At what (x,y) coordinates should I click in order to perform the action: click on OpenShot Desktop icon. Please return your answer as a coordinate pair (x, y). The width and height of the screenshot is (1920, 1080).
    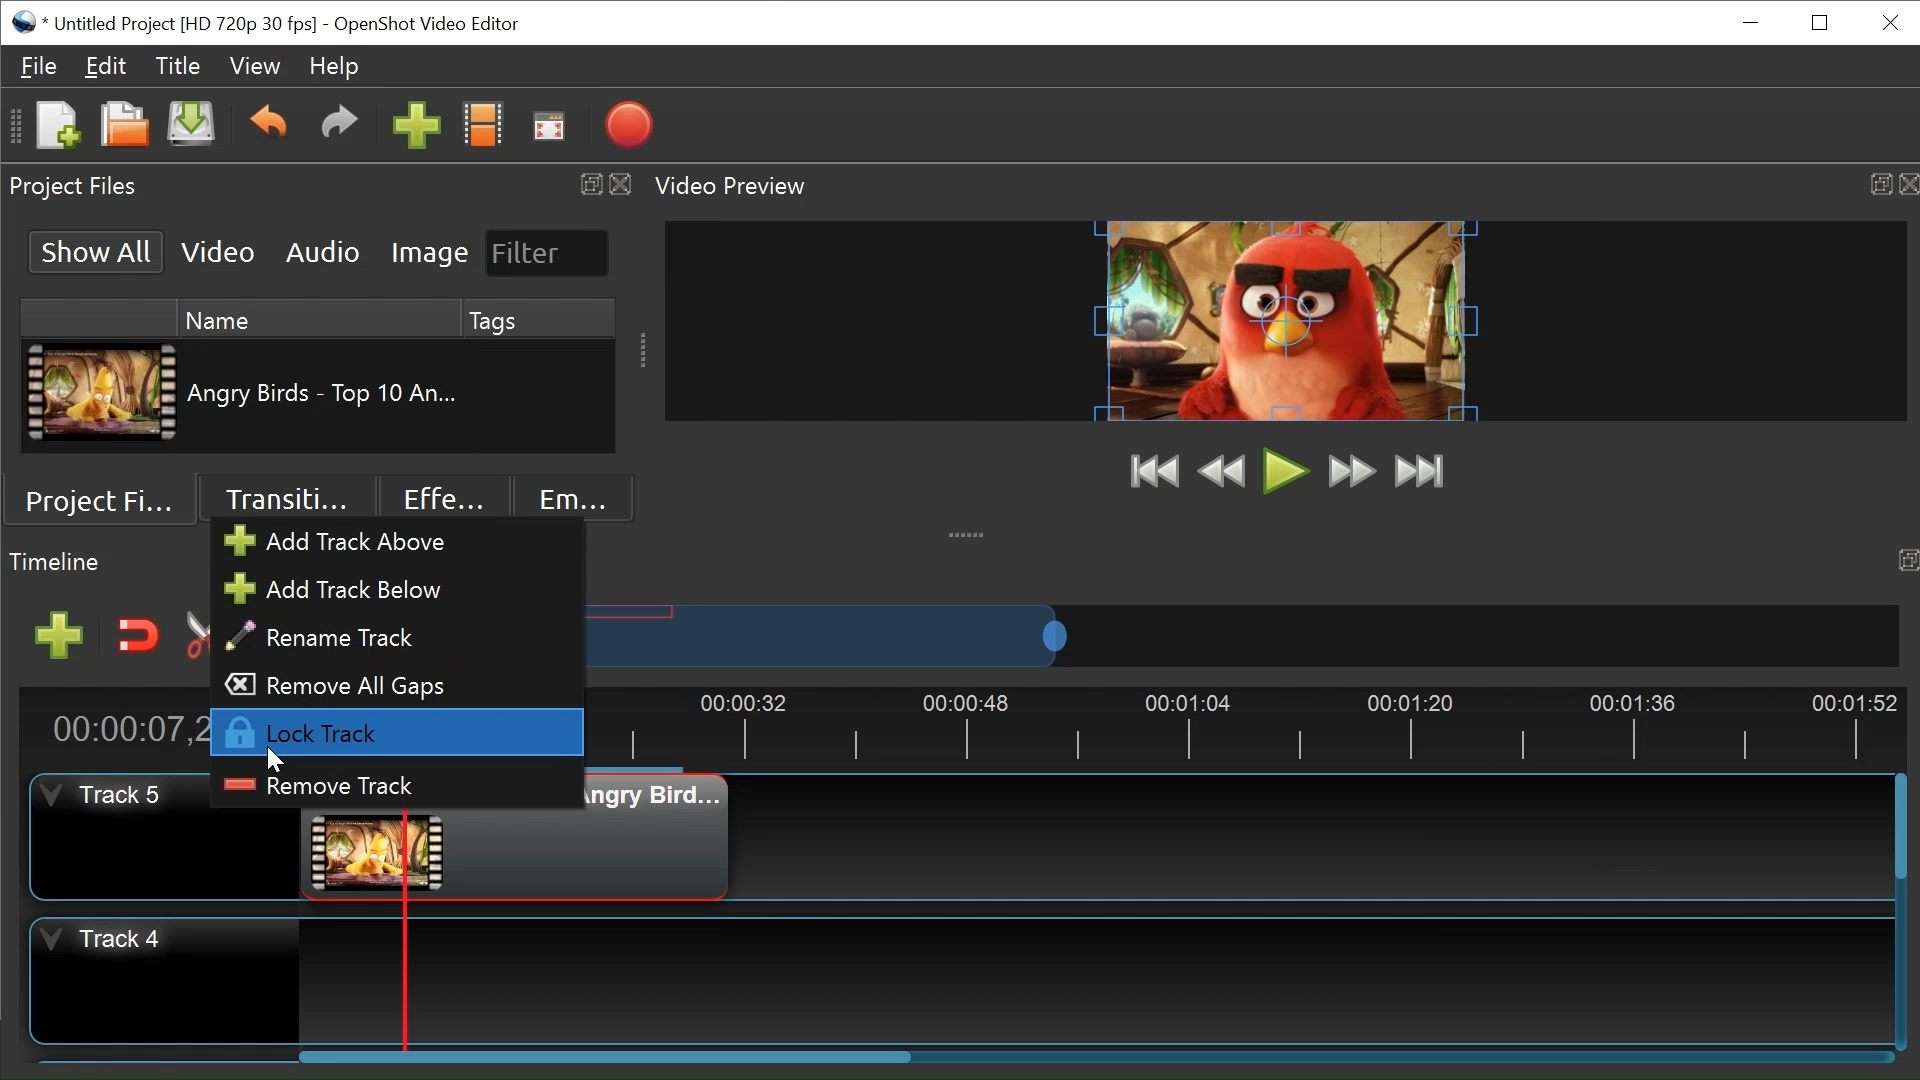
    Looking at the image, I should click on (28, 22).